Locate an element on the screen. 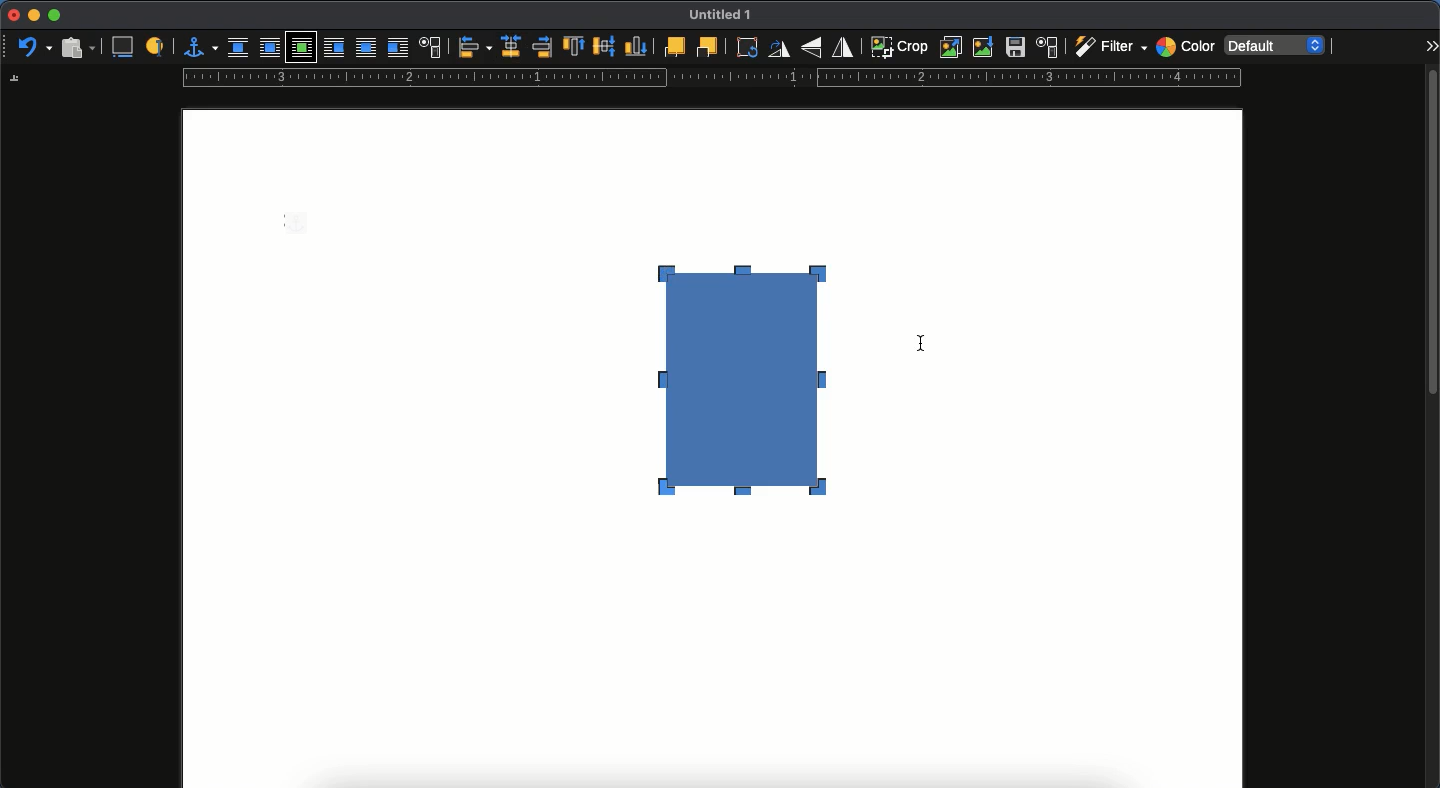 Image resolution: width=1440 pixels, height=788 pixels. paste is located at coordinates (77, 46).